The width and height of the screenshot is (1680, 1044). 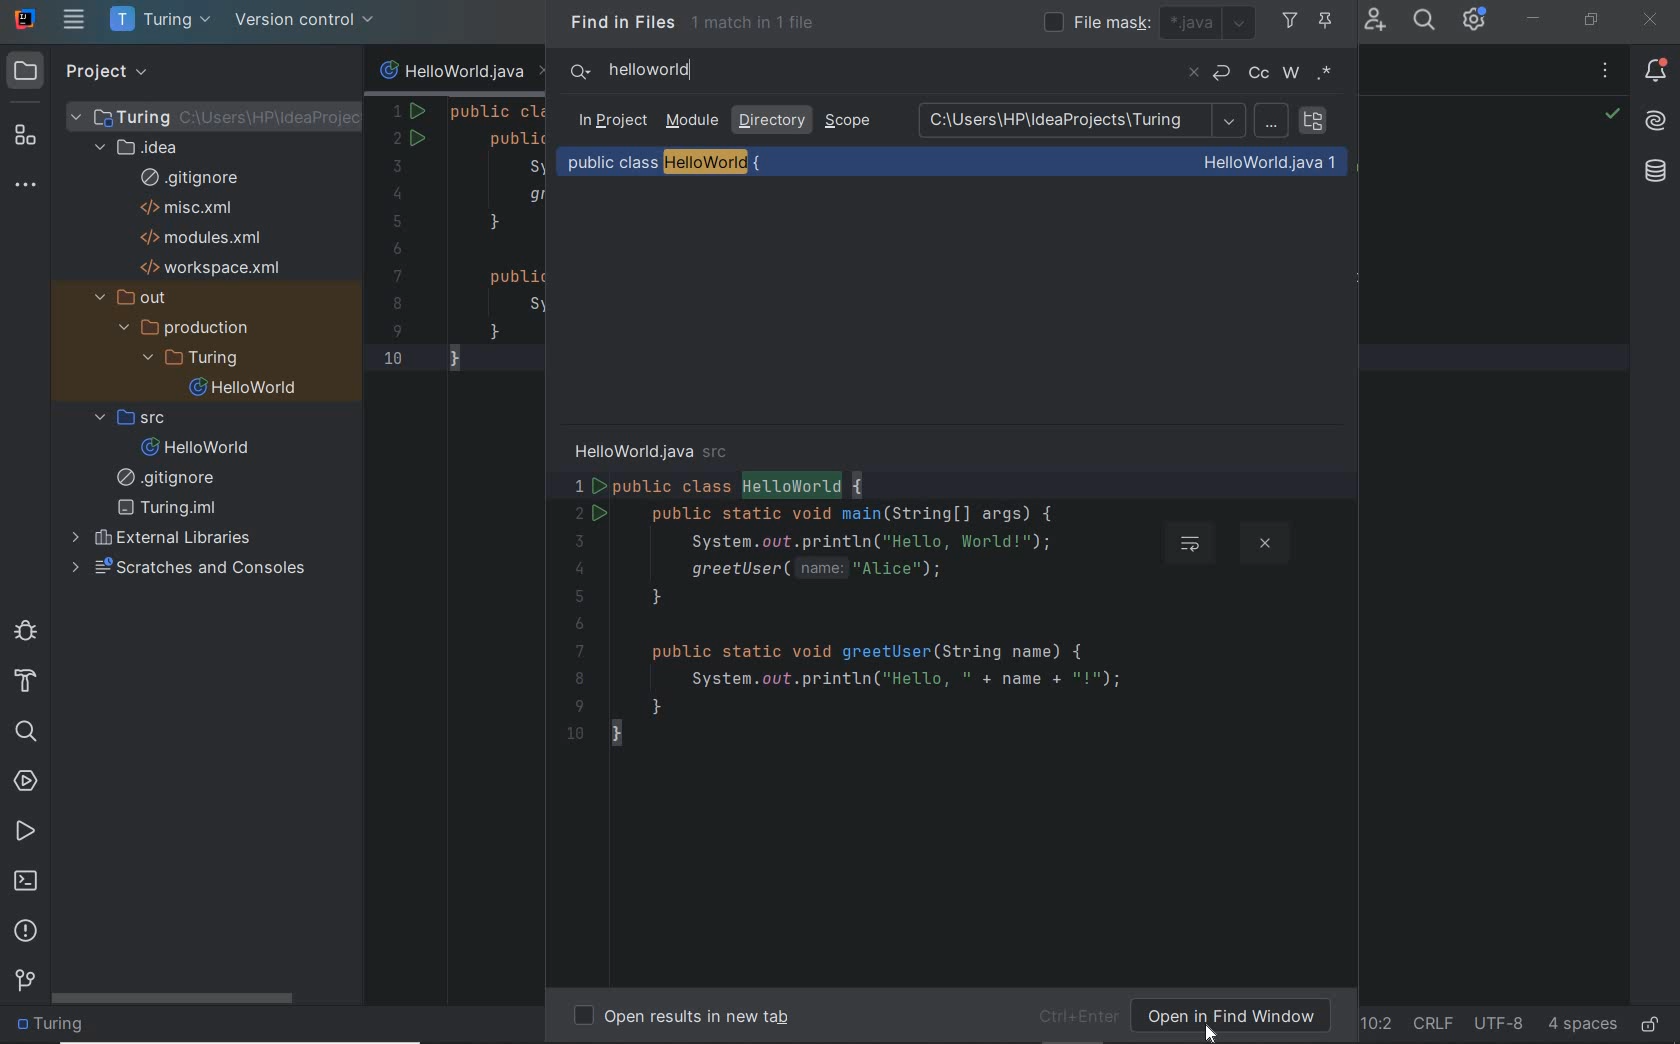 I want to click on w, so click(x=1290, y=72).